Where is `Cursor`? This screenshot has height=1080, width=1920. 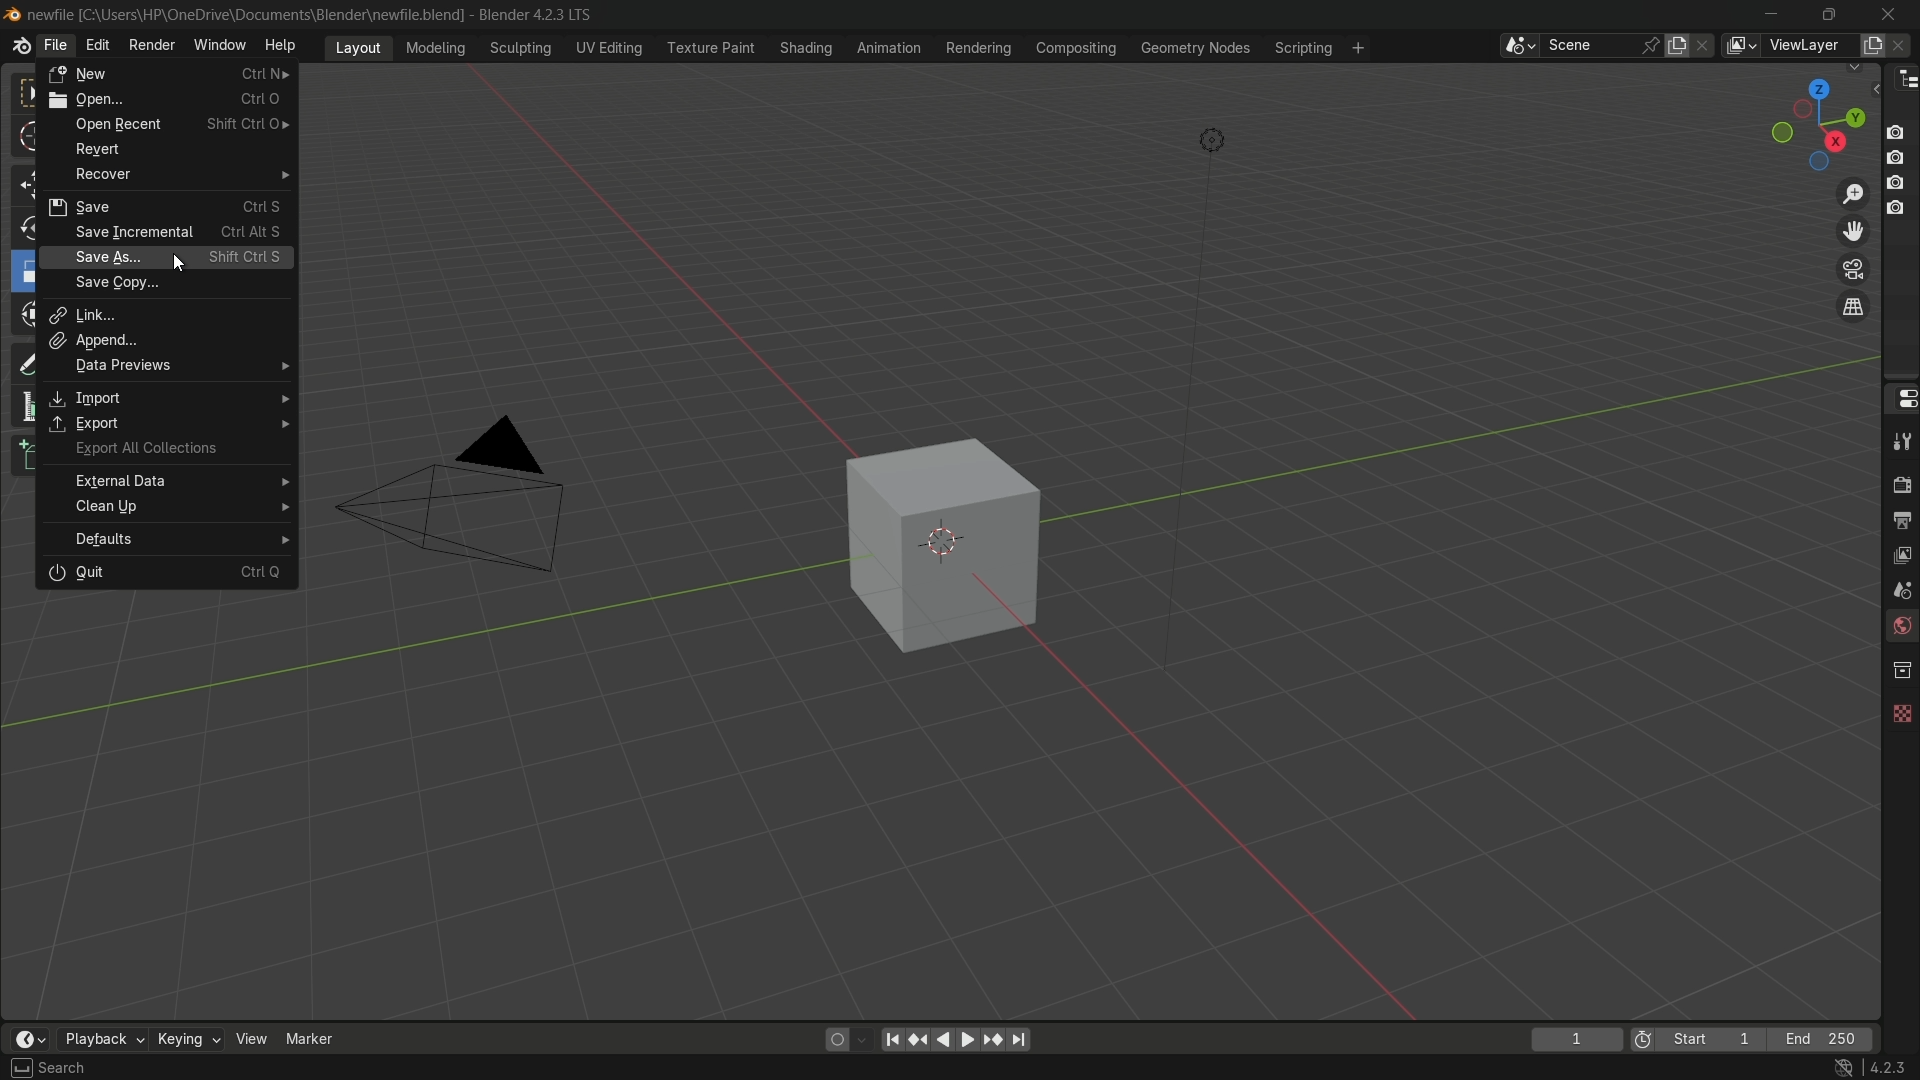 Cursor is located at coordinates (182, 262).